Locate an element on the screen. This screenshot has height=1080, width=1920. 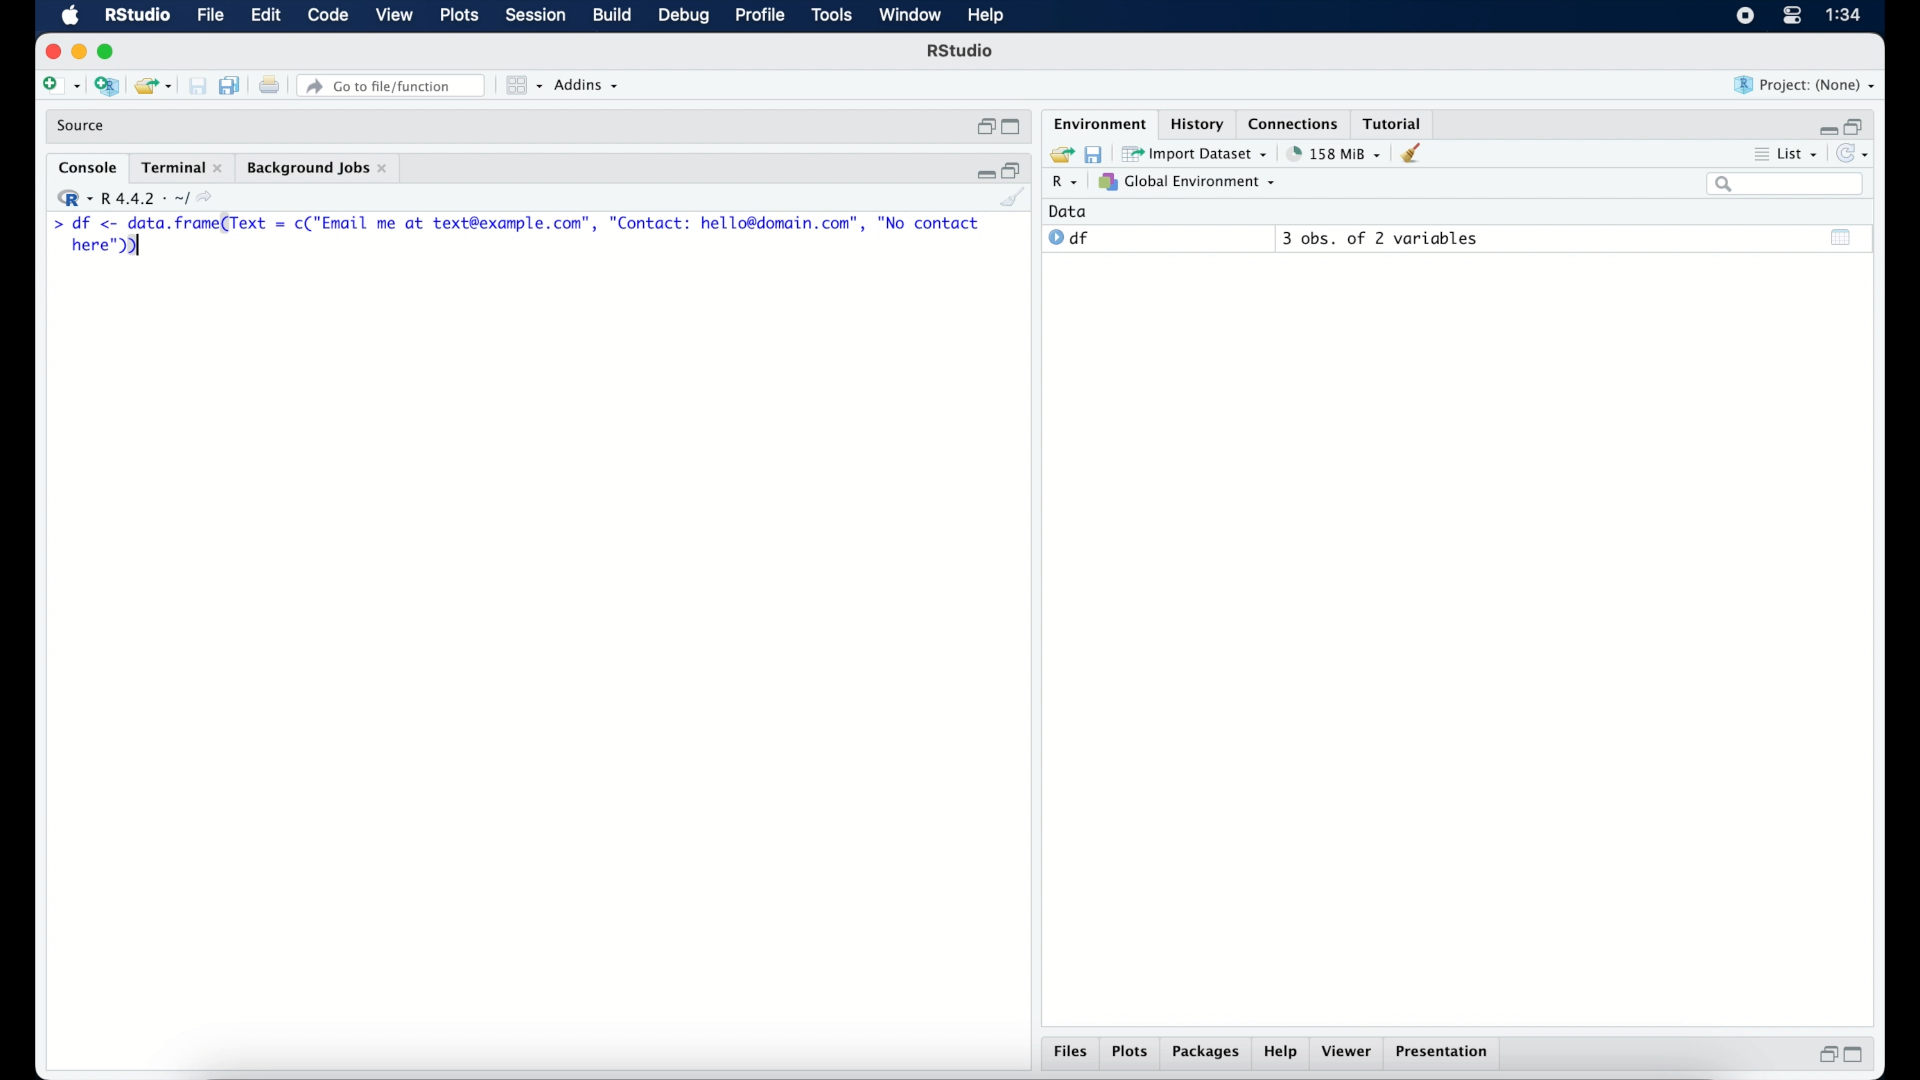
terminal is located at coordinates (181, 167).